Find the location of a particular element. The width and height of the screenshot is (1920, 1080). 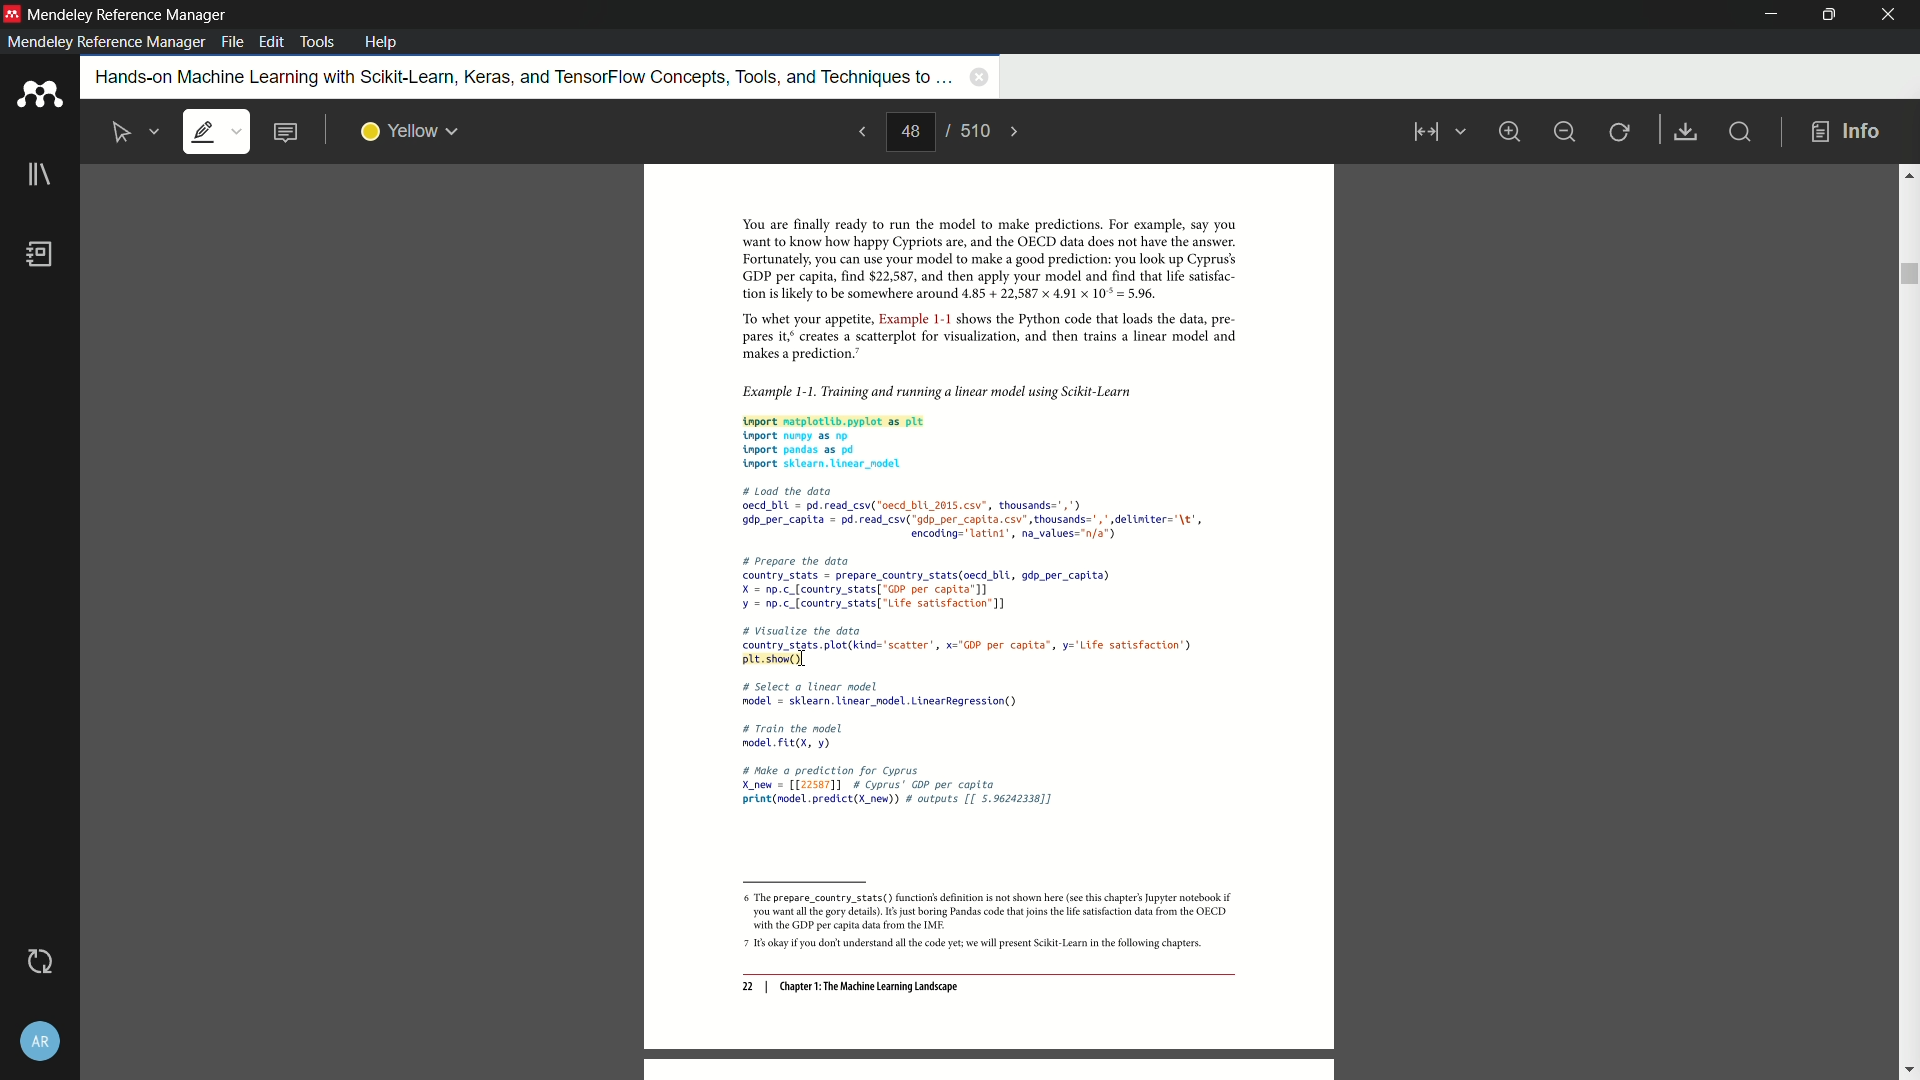

close is located at coordinates (1890, 15).